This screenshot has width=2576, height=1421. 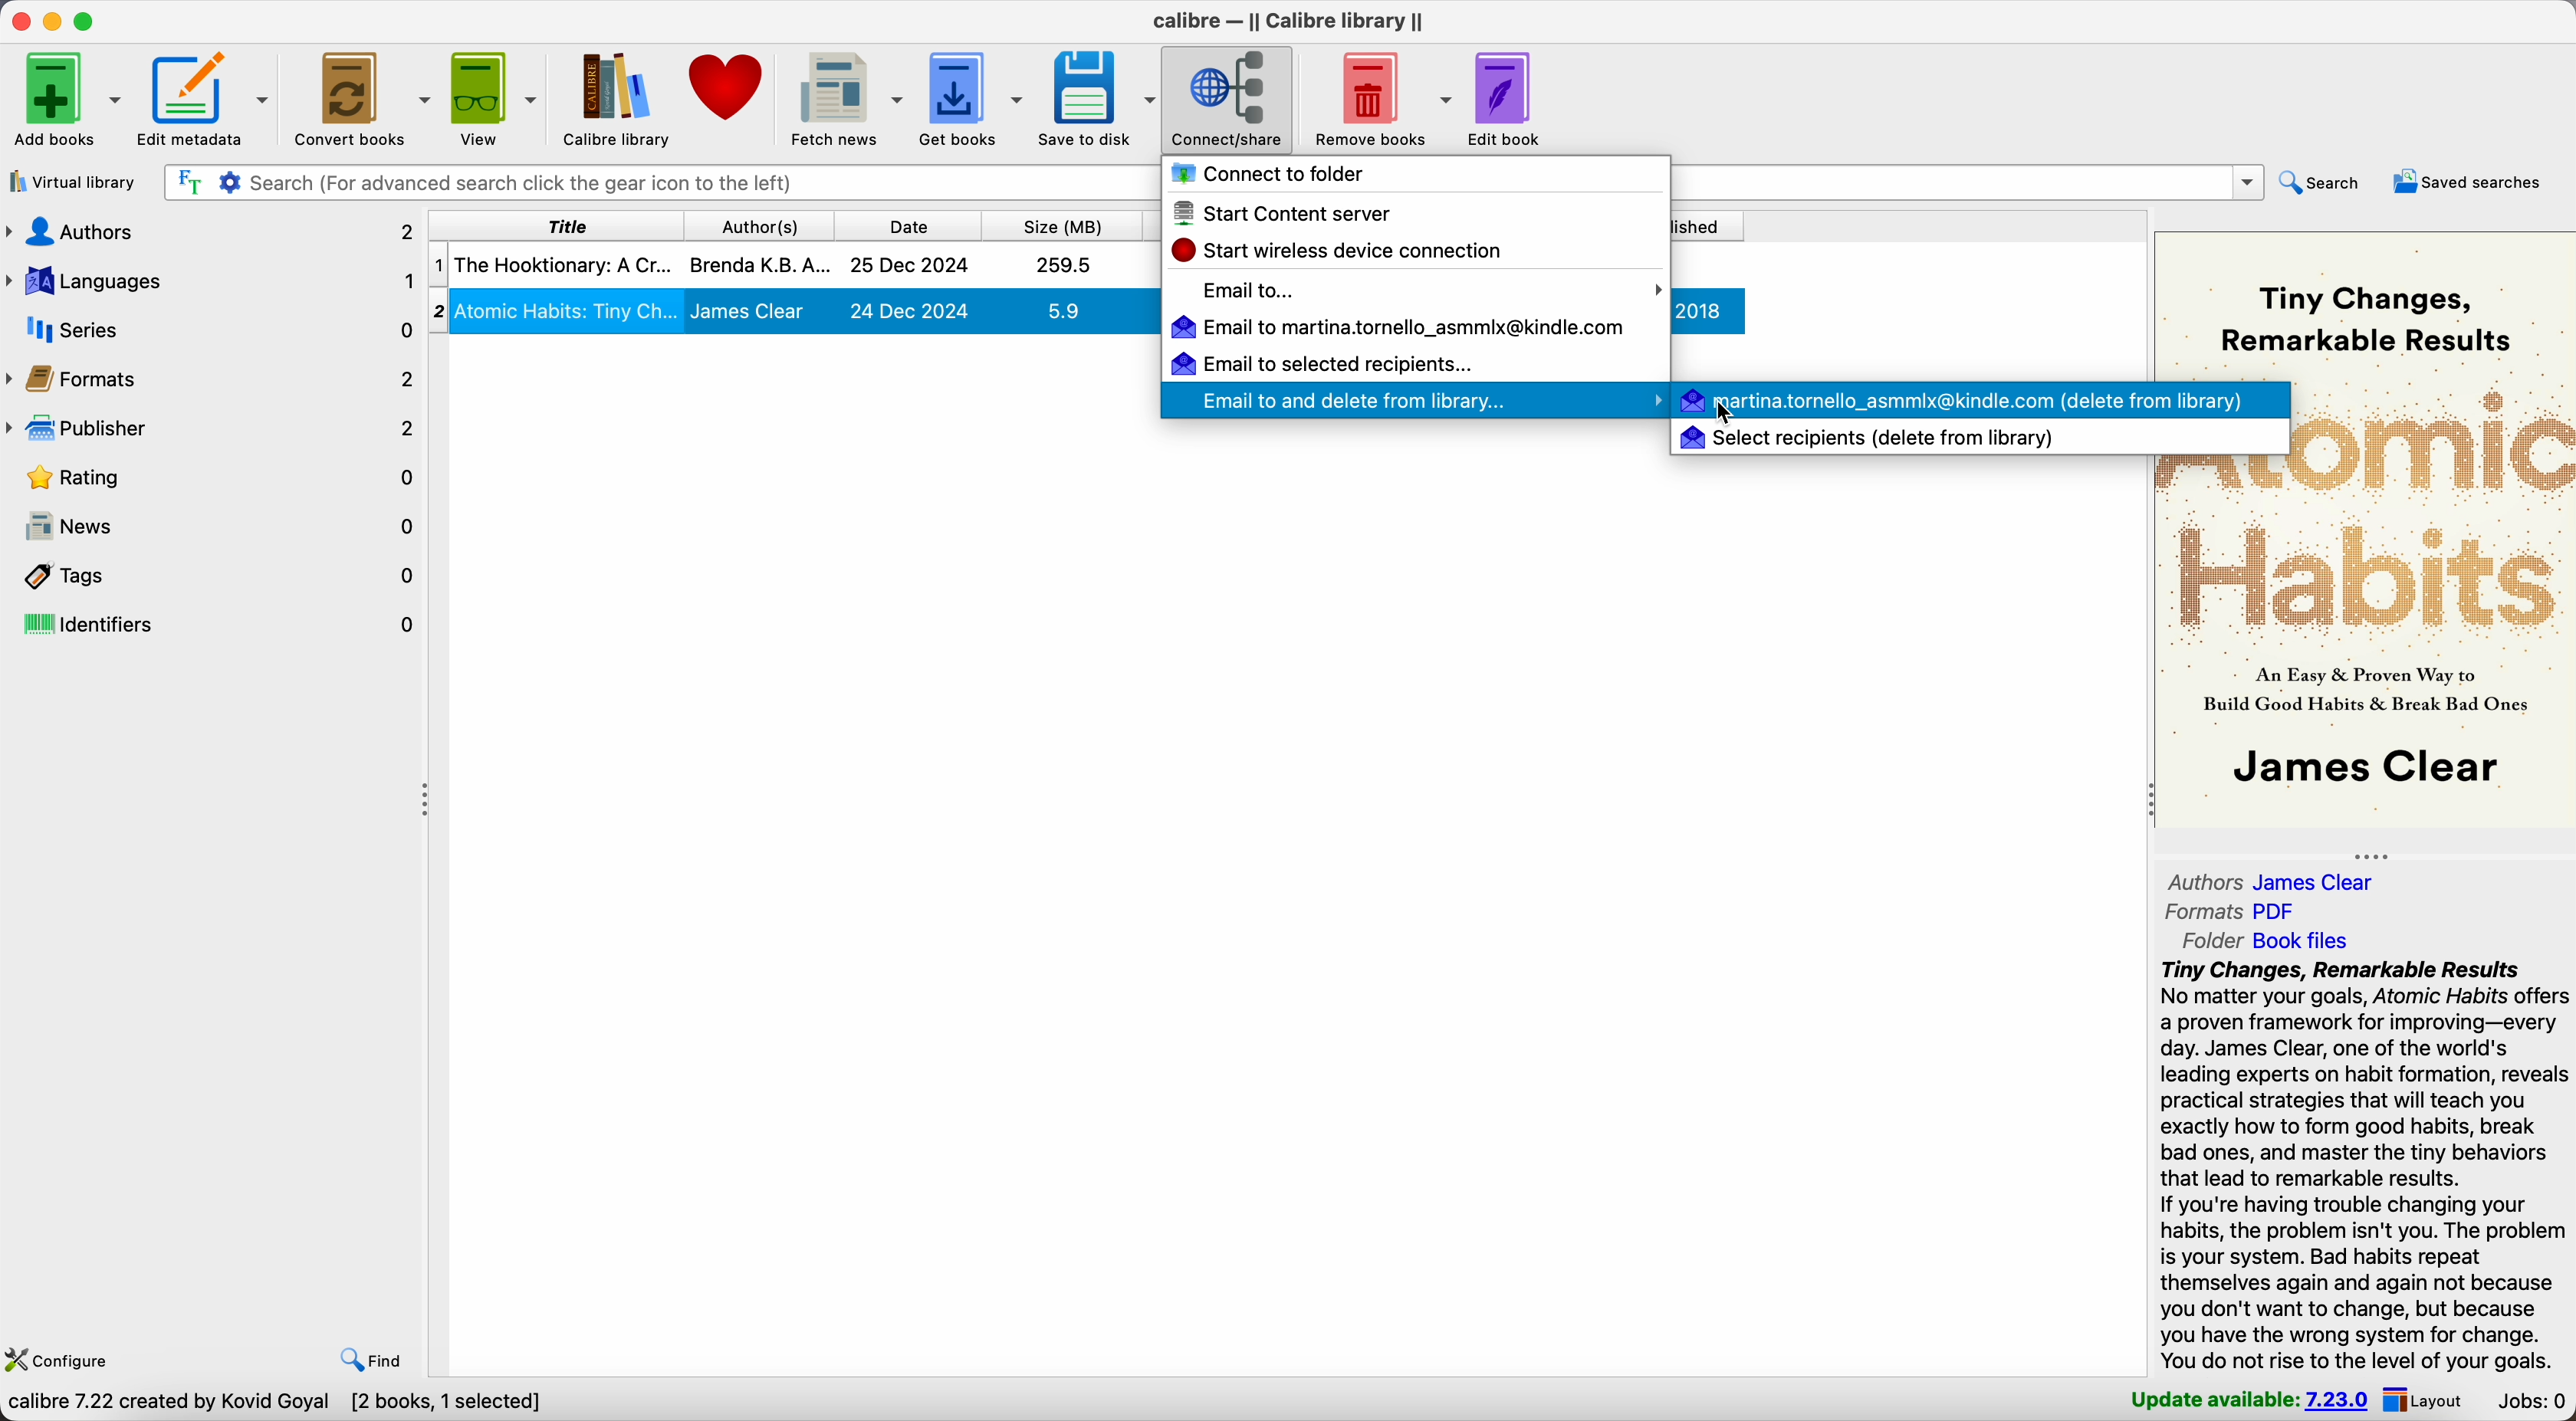 I want to click on edit book, so click(x=1507, y=101).